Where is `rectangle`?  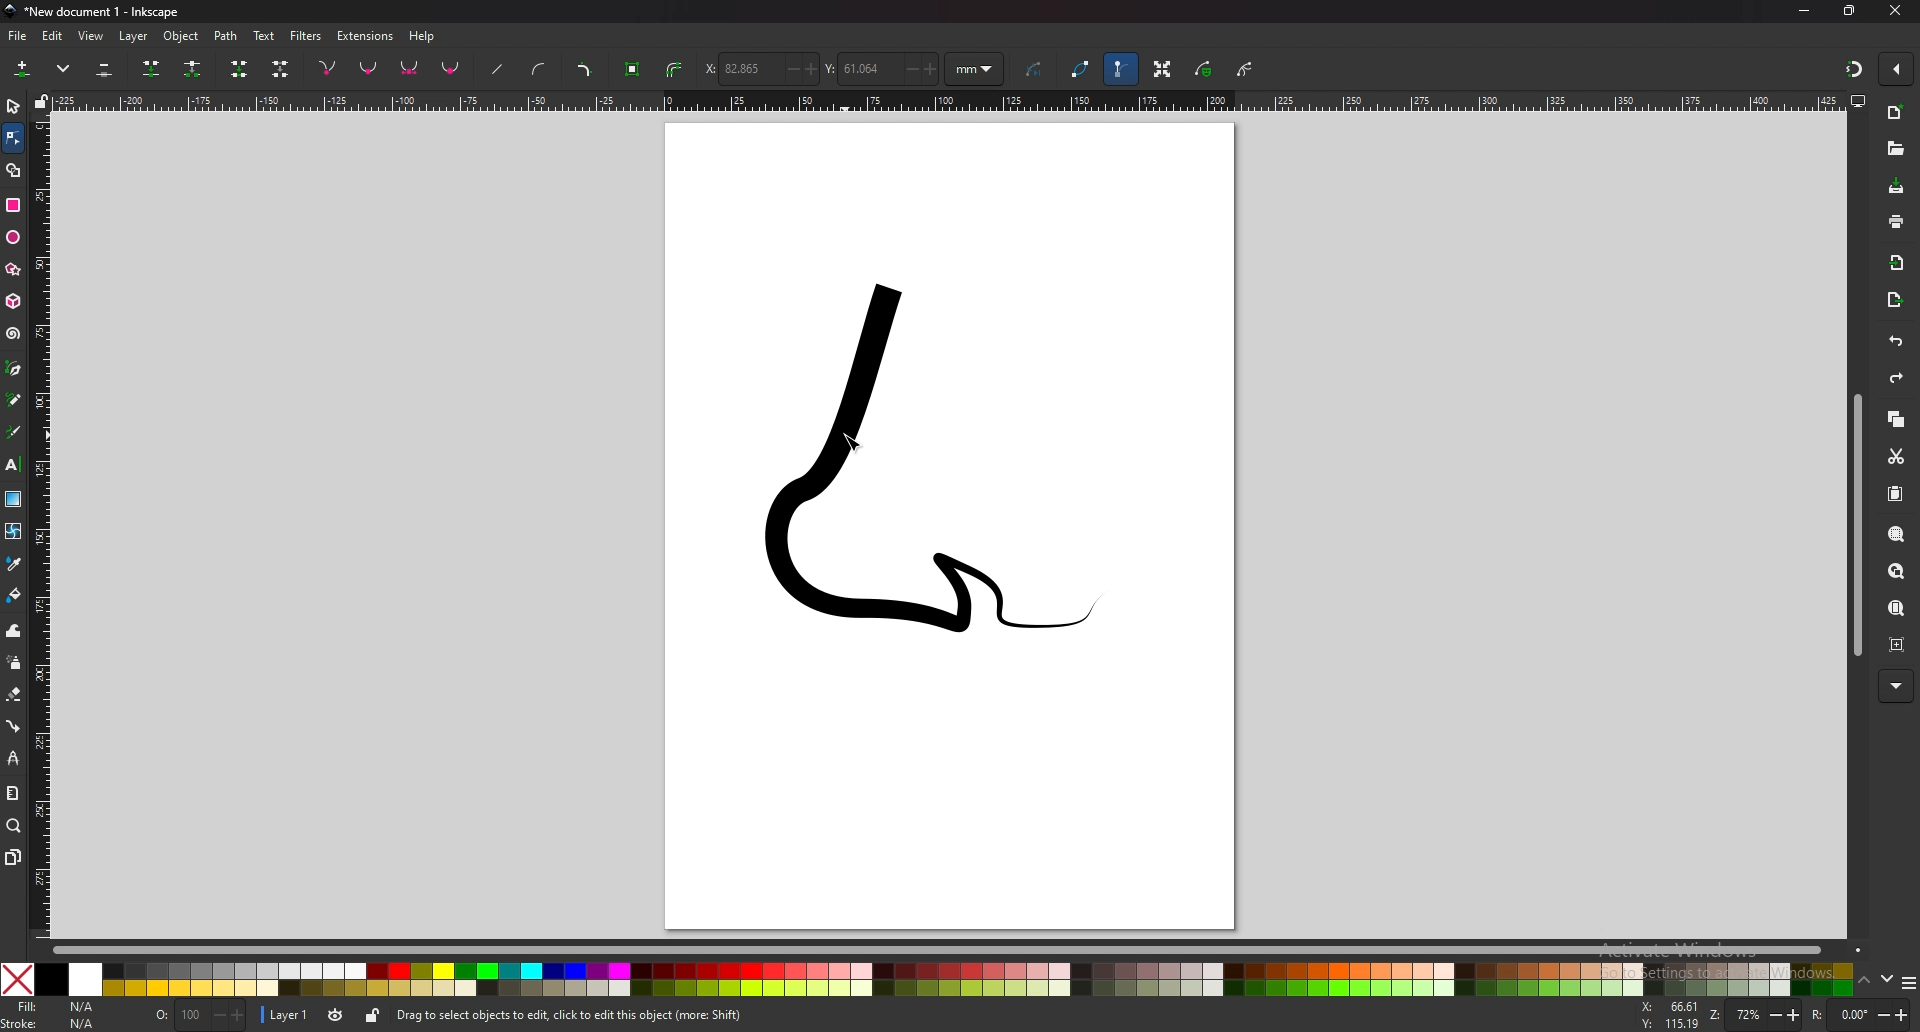 rectangle is located at coordinates (12, 205).